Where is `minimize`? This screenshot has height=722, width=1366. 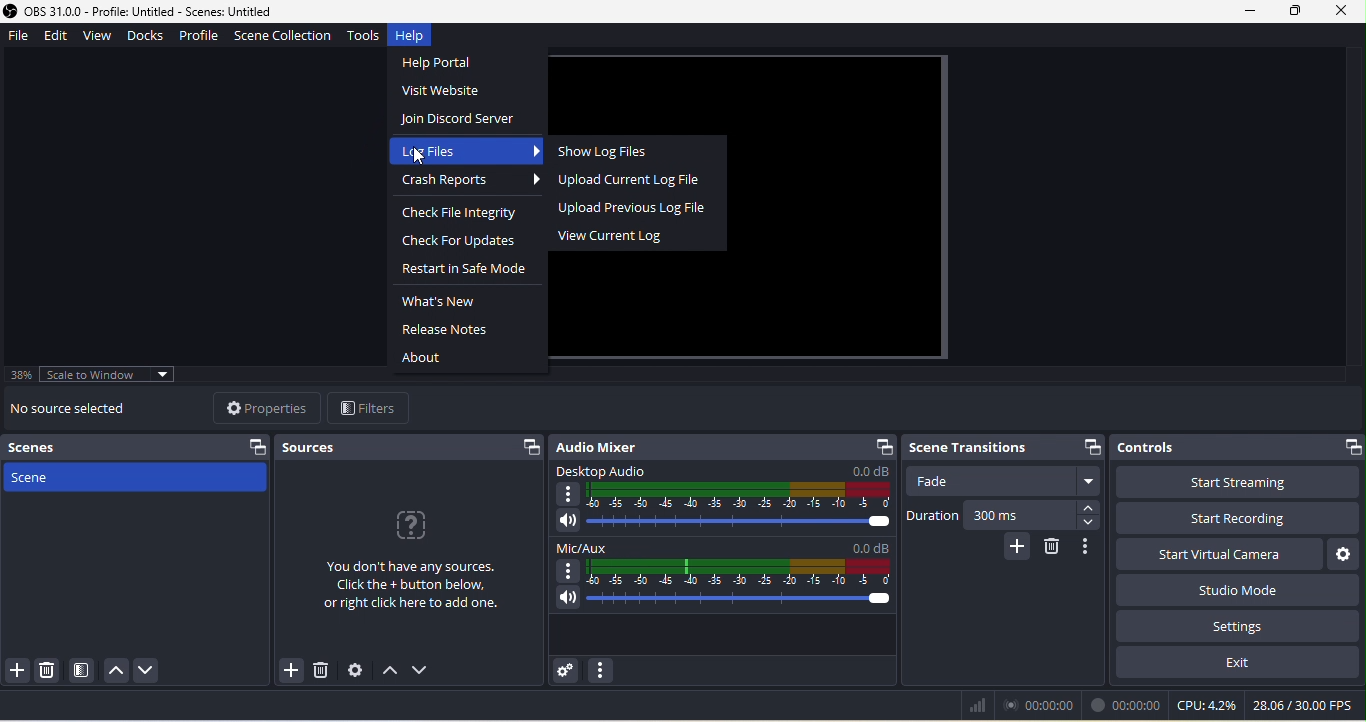 minimize is located at coordinates (1249, 11).